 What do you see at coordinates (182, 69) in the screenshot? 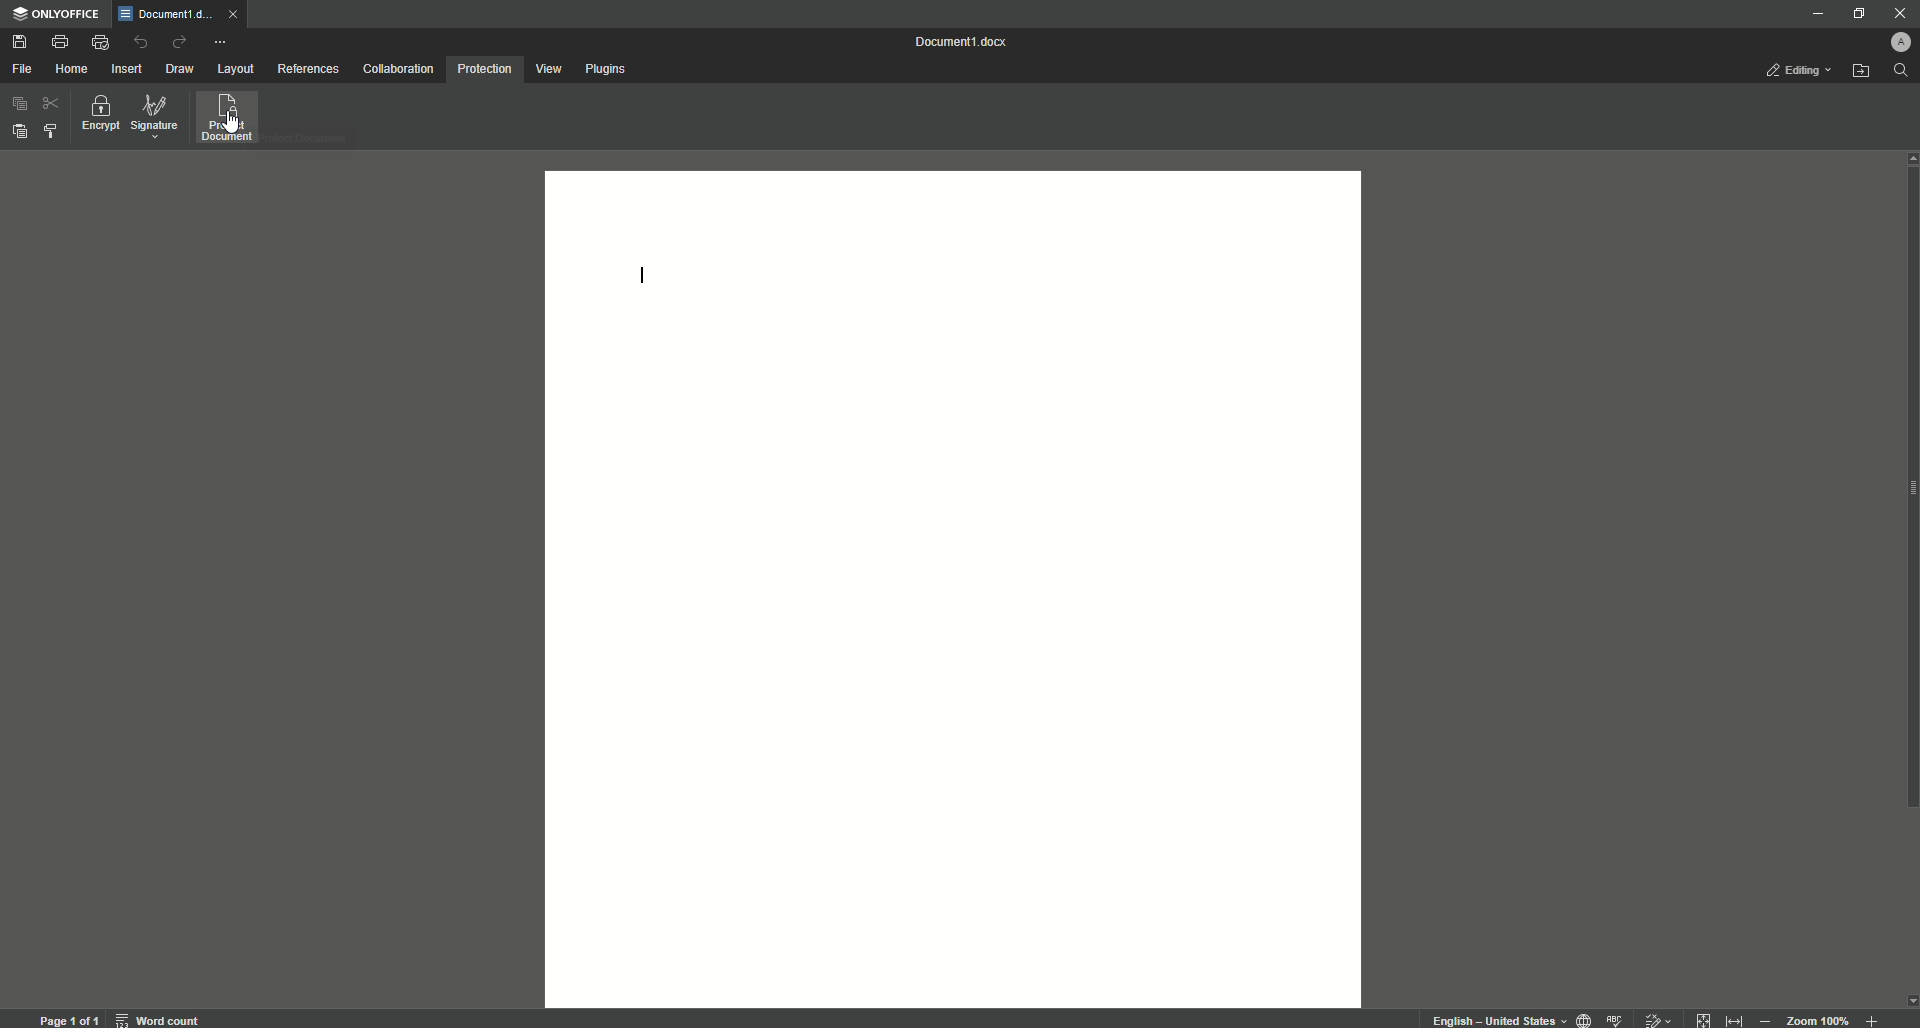
I see `Draw` at bounding box center [182, 69].